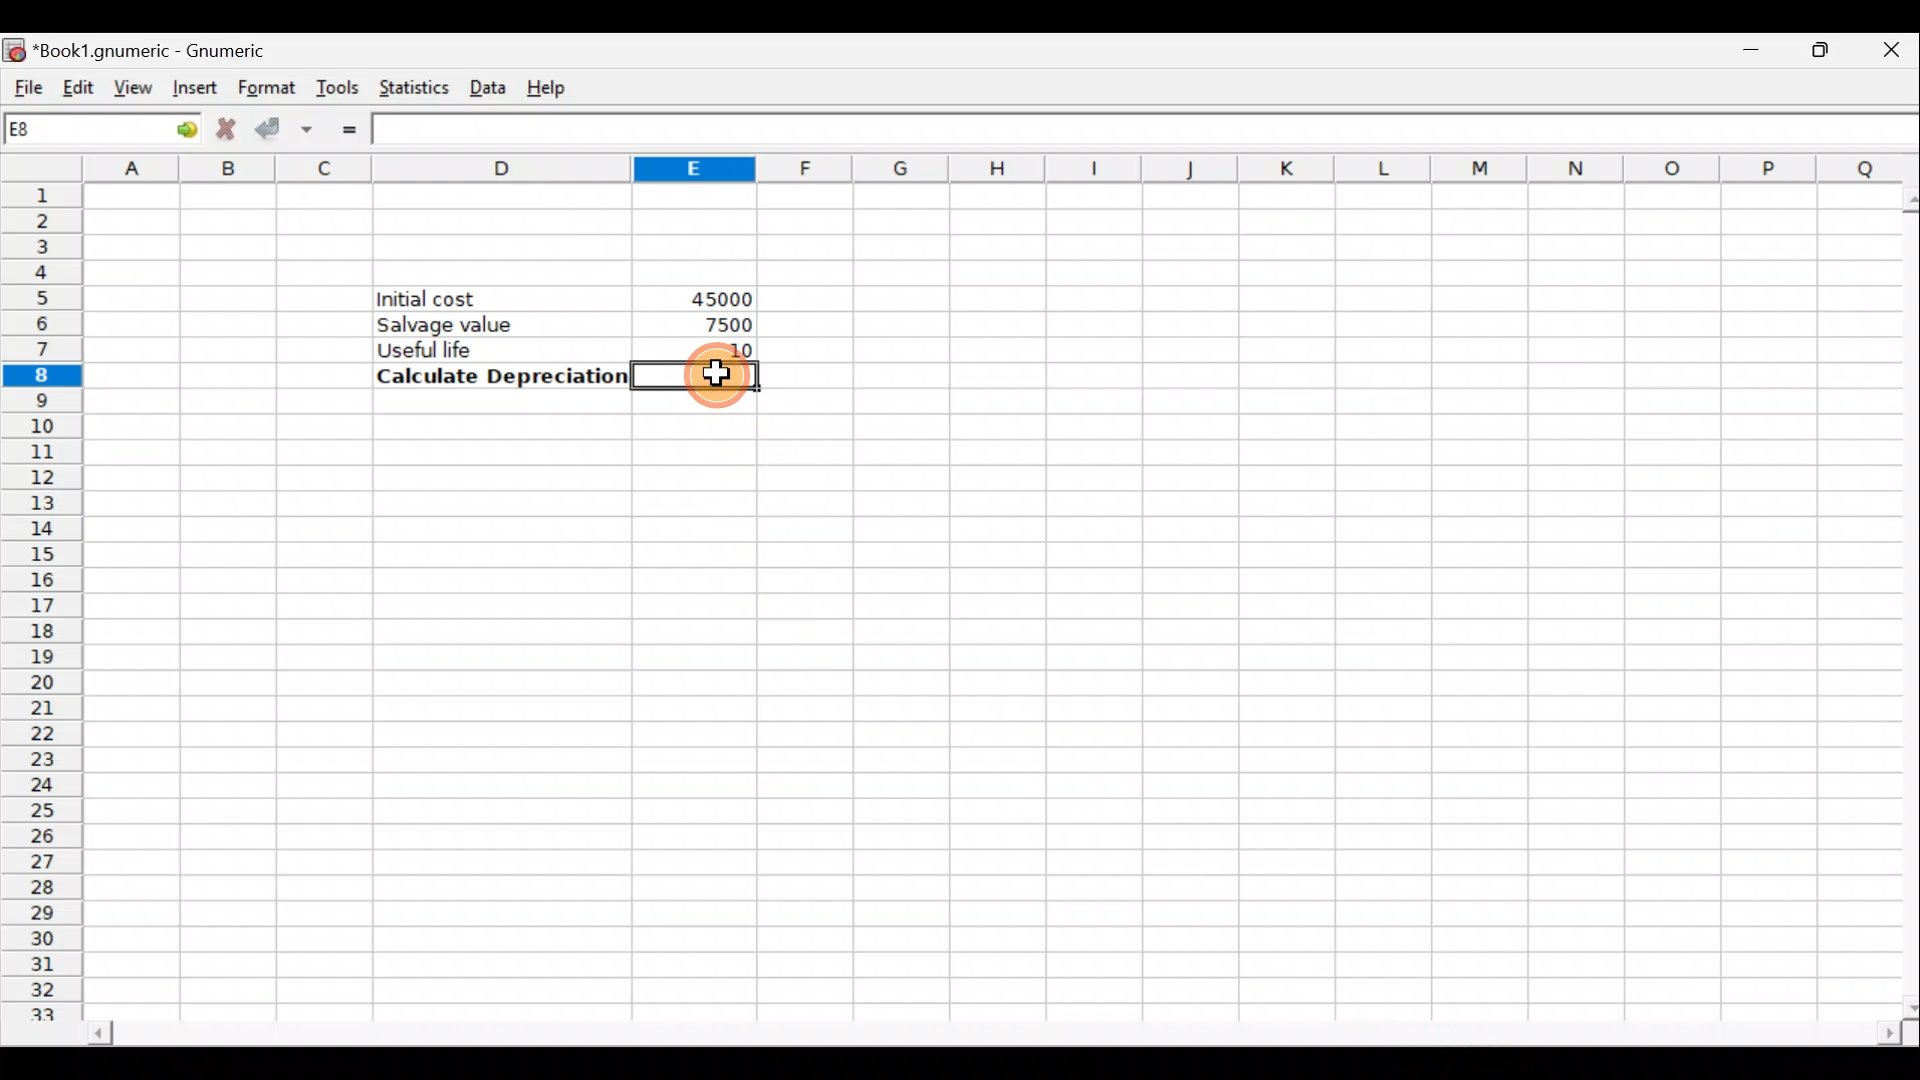  What do you see at coordinates (974, 1028) in the screenshot?
I see `Scroll bar` at bounding box center [974, 1028].